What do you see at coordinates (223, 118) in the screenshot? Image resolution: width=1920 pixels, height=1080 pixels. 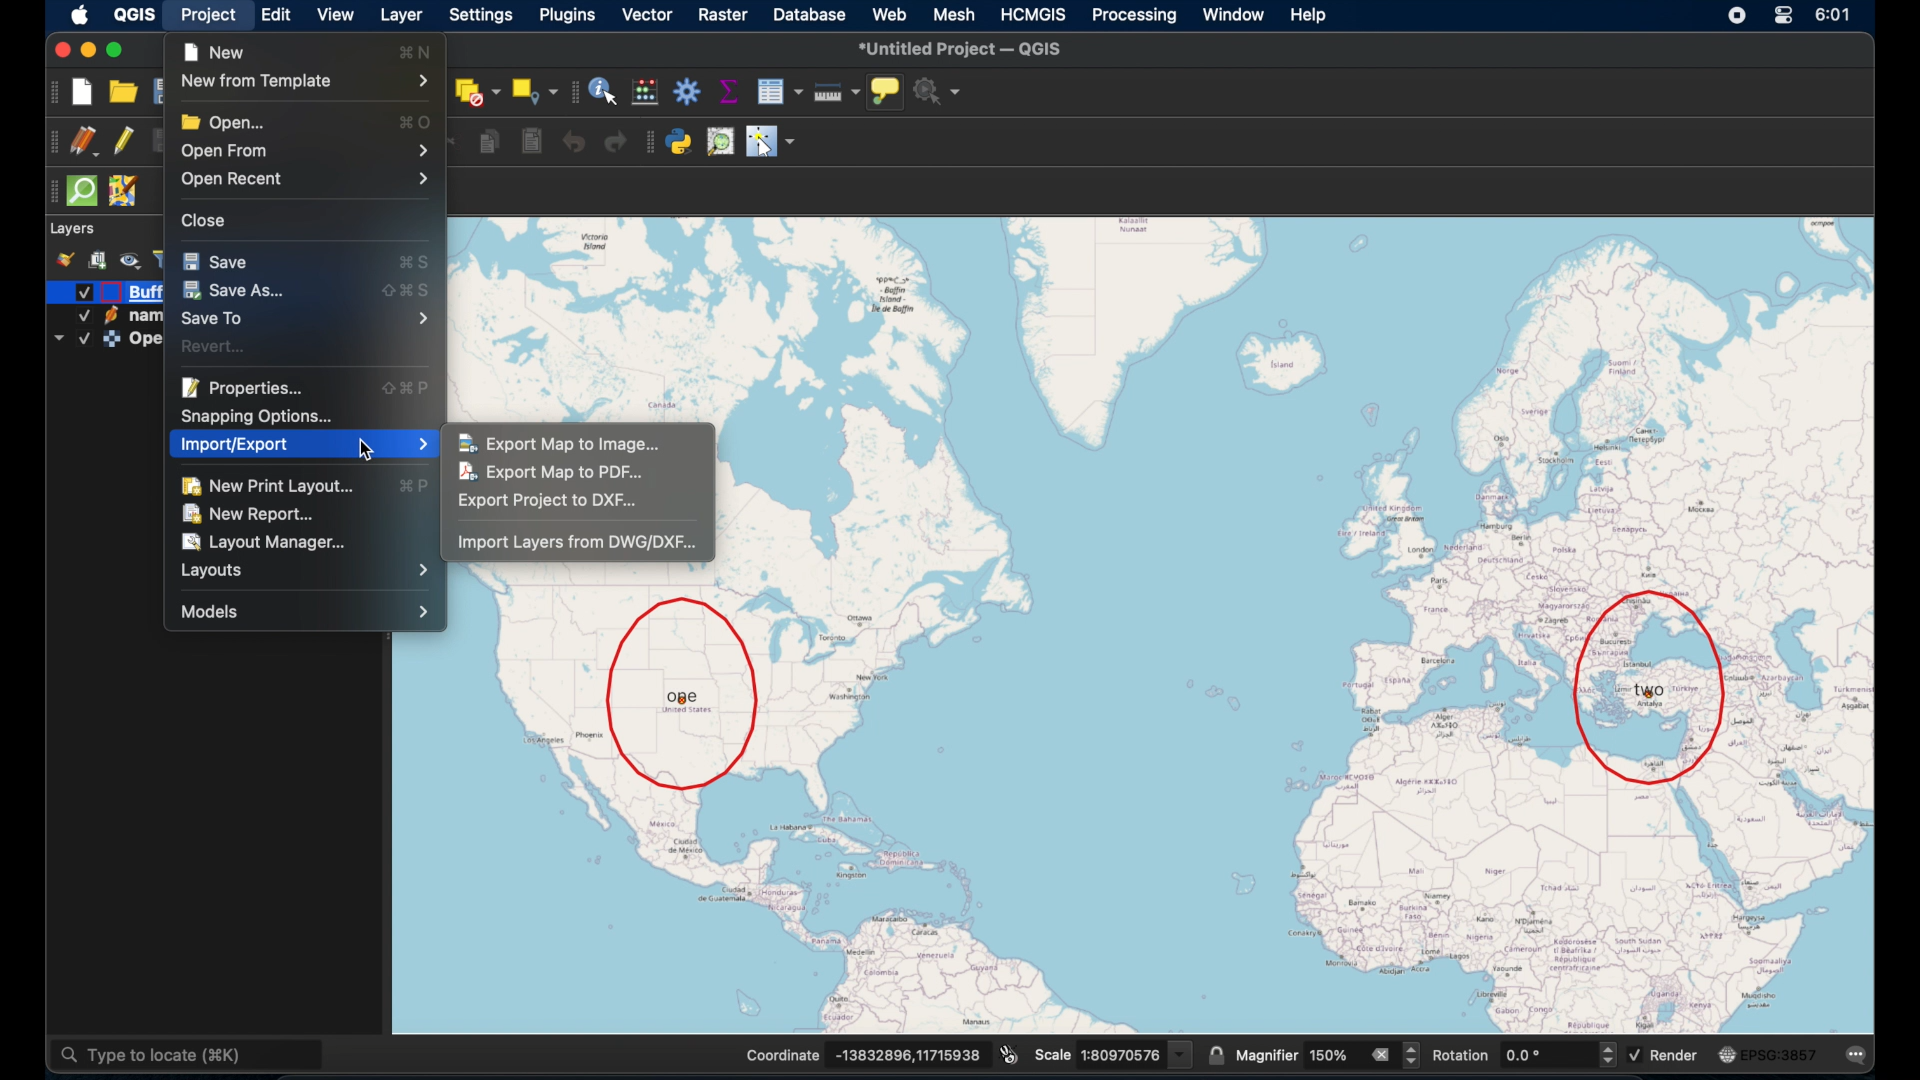 I see `open` at bounding box center [223, 118].